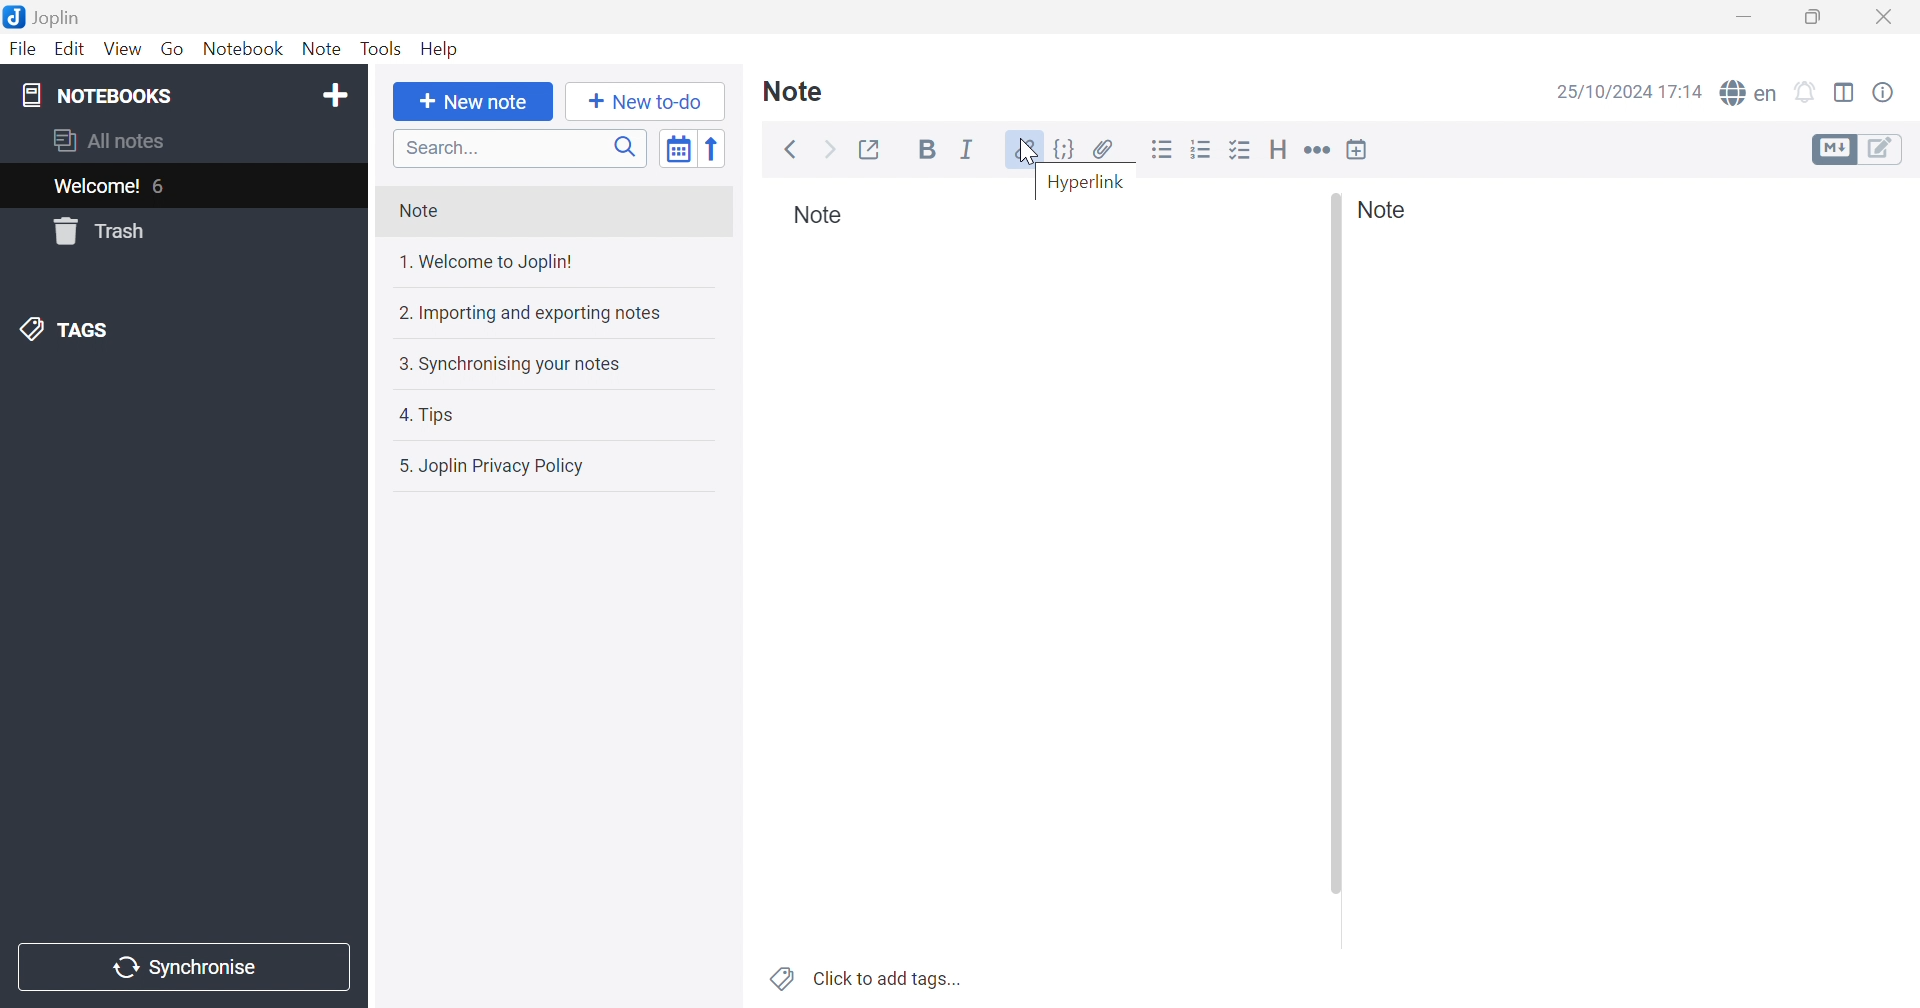 This screenshot has height=1008, width=1920. Describe the element at coordinates (552, 213) in the screenshot. I see `Note` at that location.